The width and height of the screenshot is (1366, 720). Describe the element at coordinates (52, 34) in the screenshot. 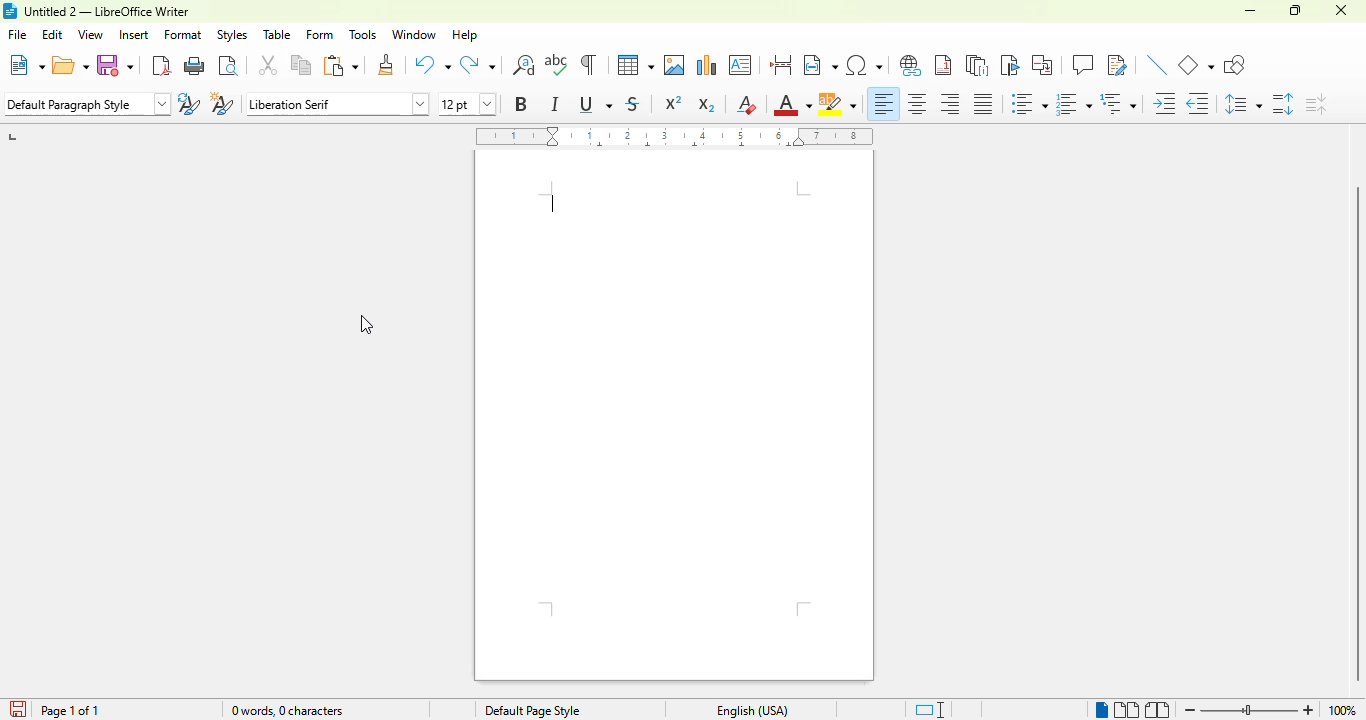

I see `edit` at that location.